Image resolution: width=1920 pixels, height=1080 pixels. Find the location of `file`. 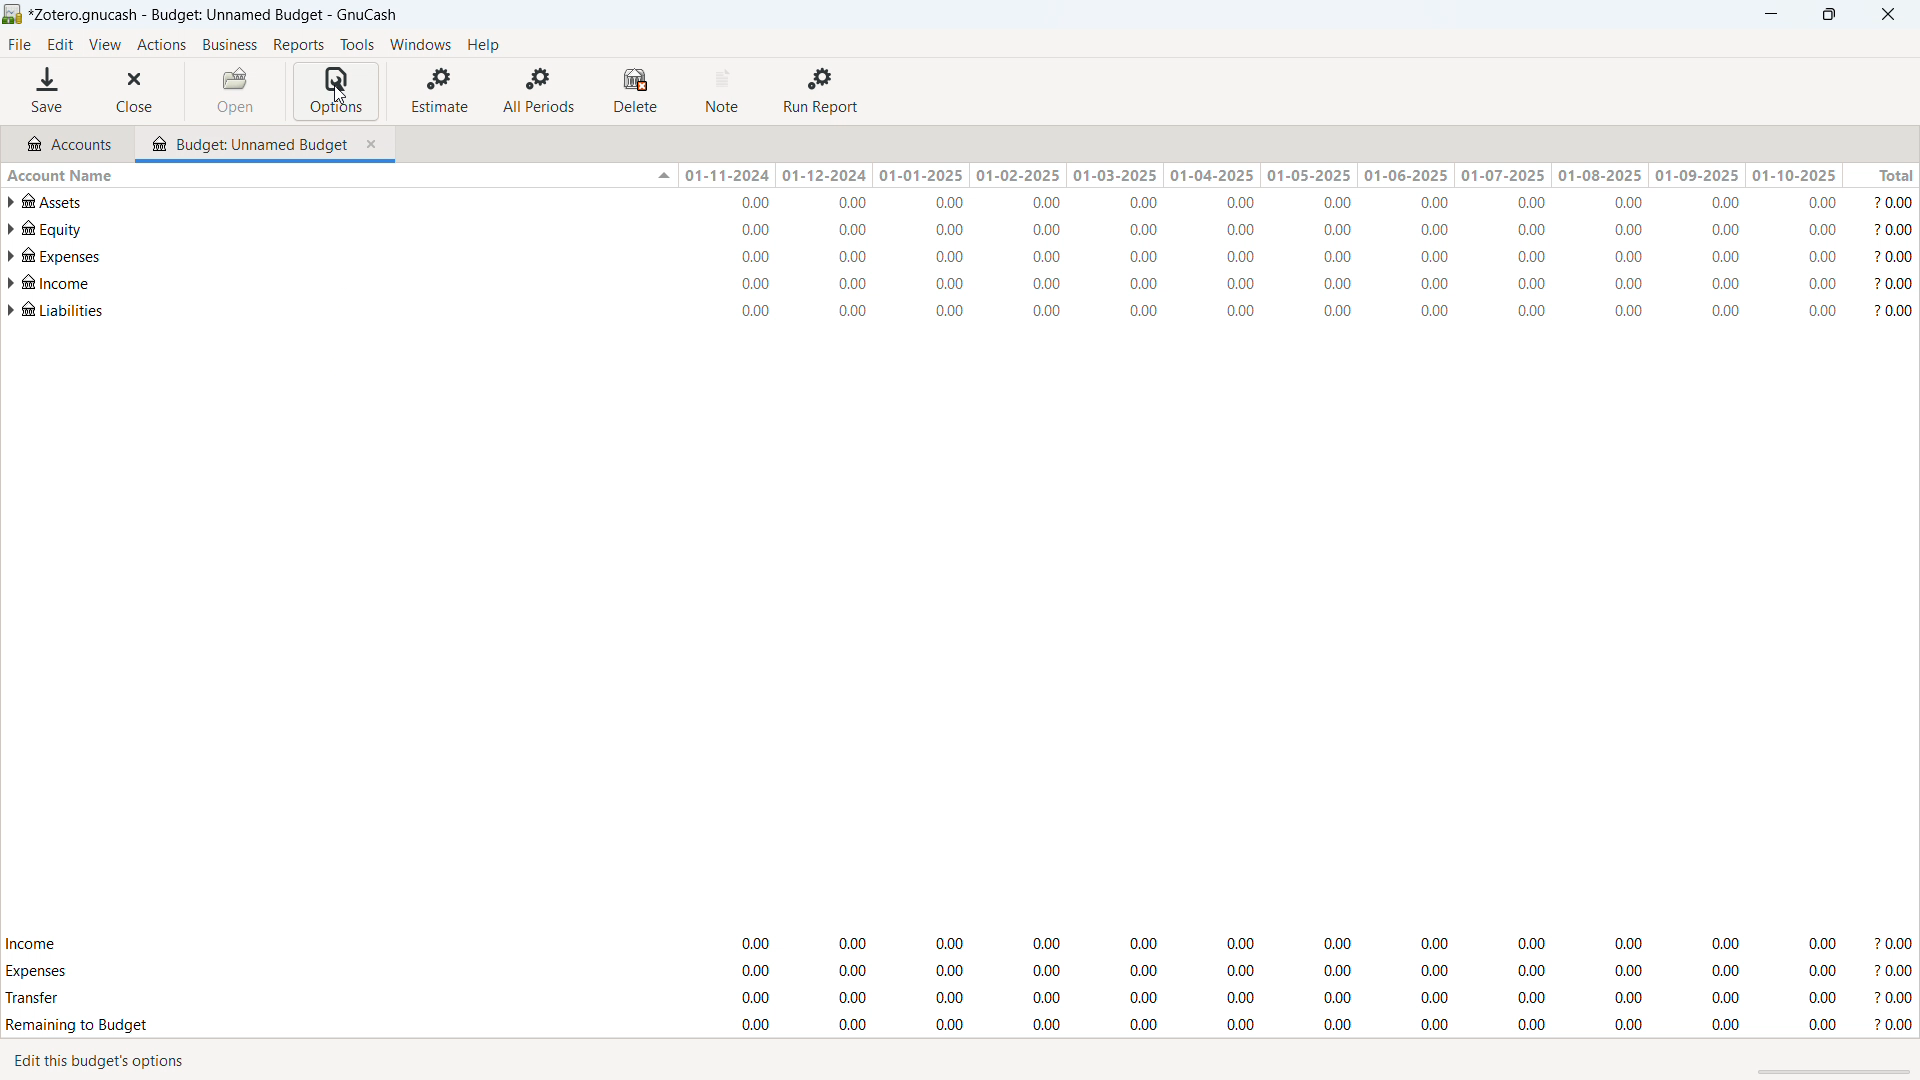

file is located at coordinates (19, 45).